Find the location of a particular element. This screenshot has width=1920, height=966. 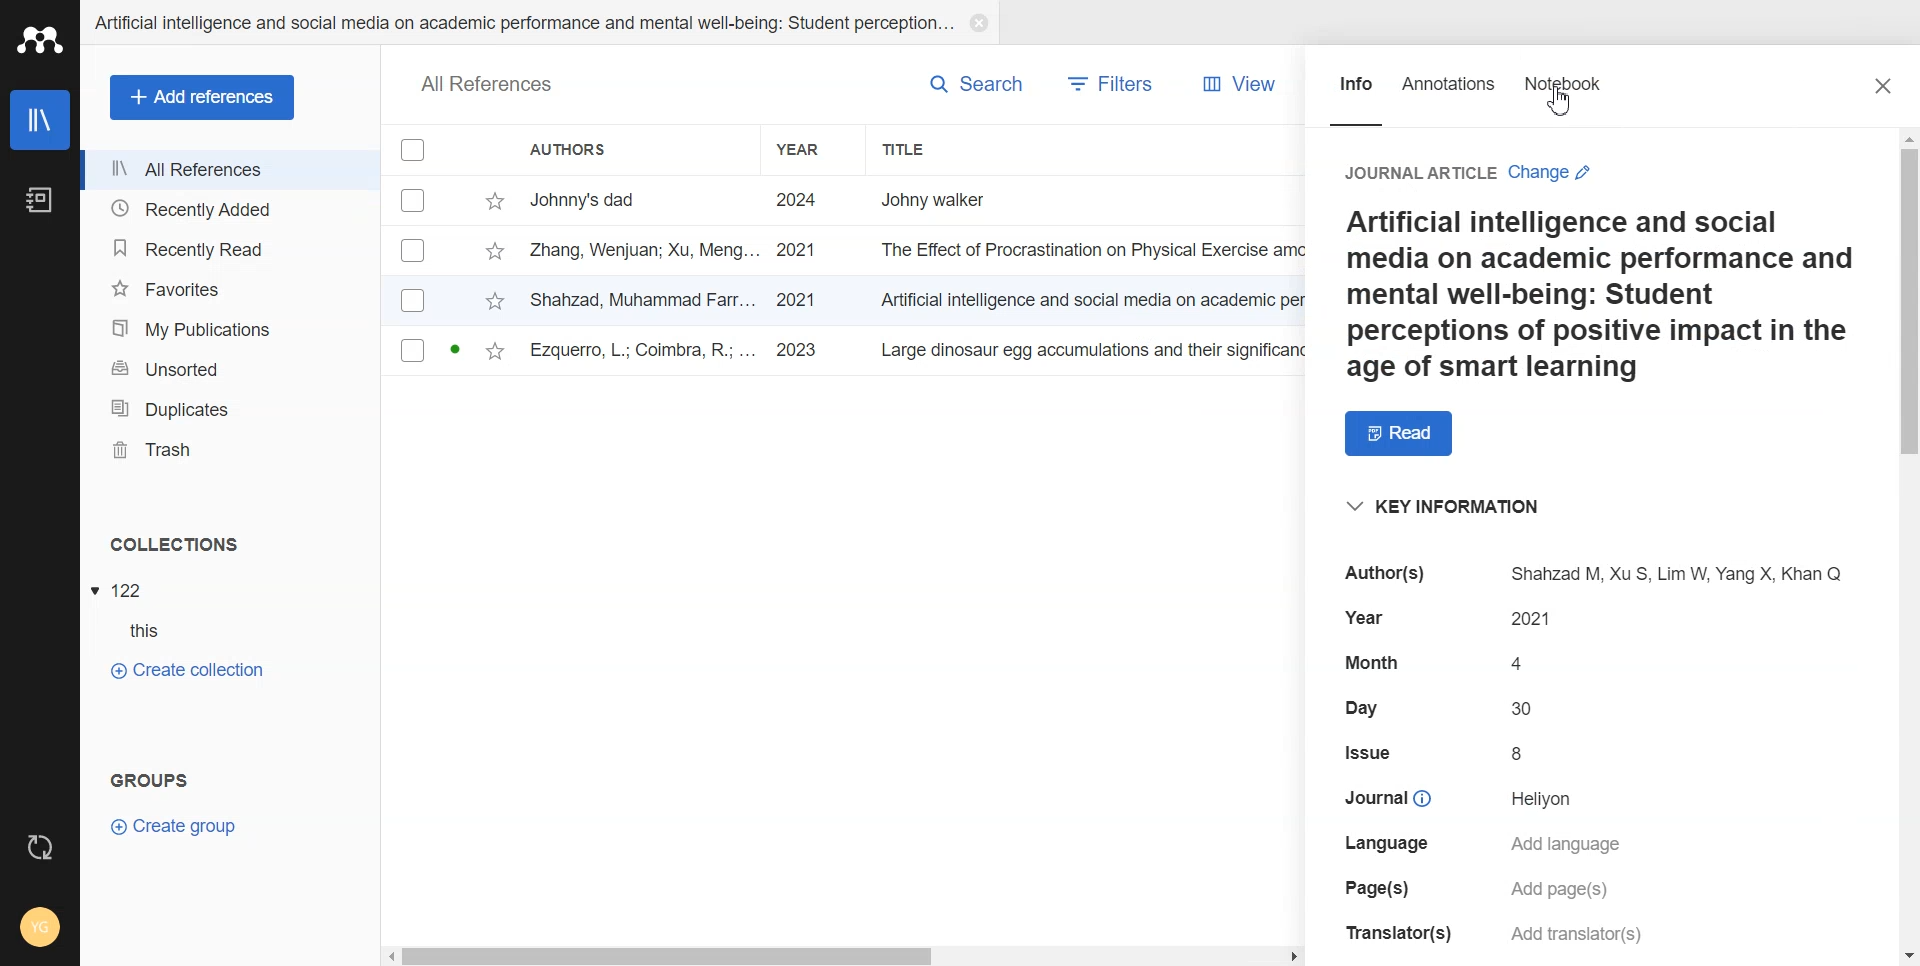

My Publication is located at coordinates (230, 329).